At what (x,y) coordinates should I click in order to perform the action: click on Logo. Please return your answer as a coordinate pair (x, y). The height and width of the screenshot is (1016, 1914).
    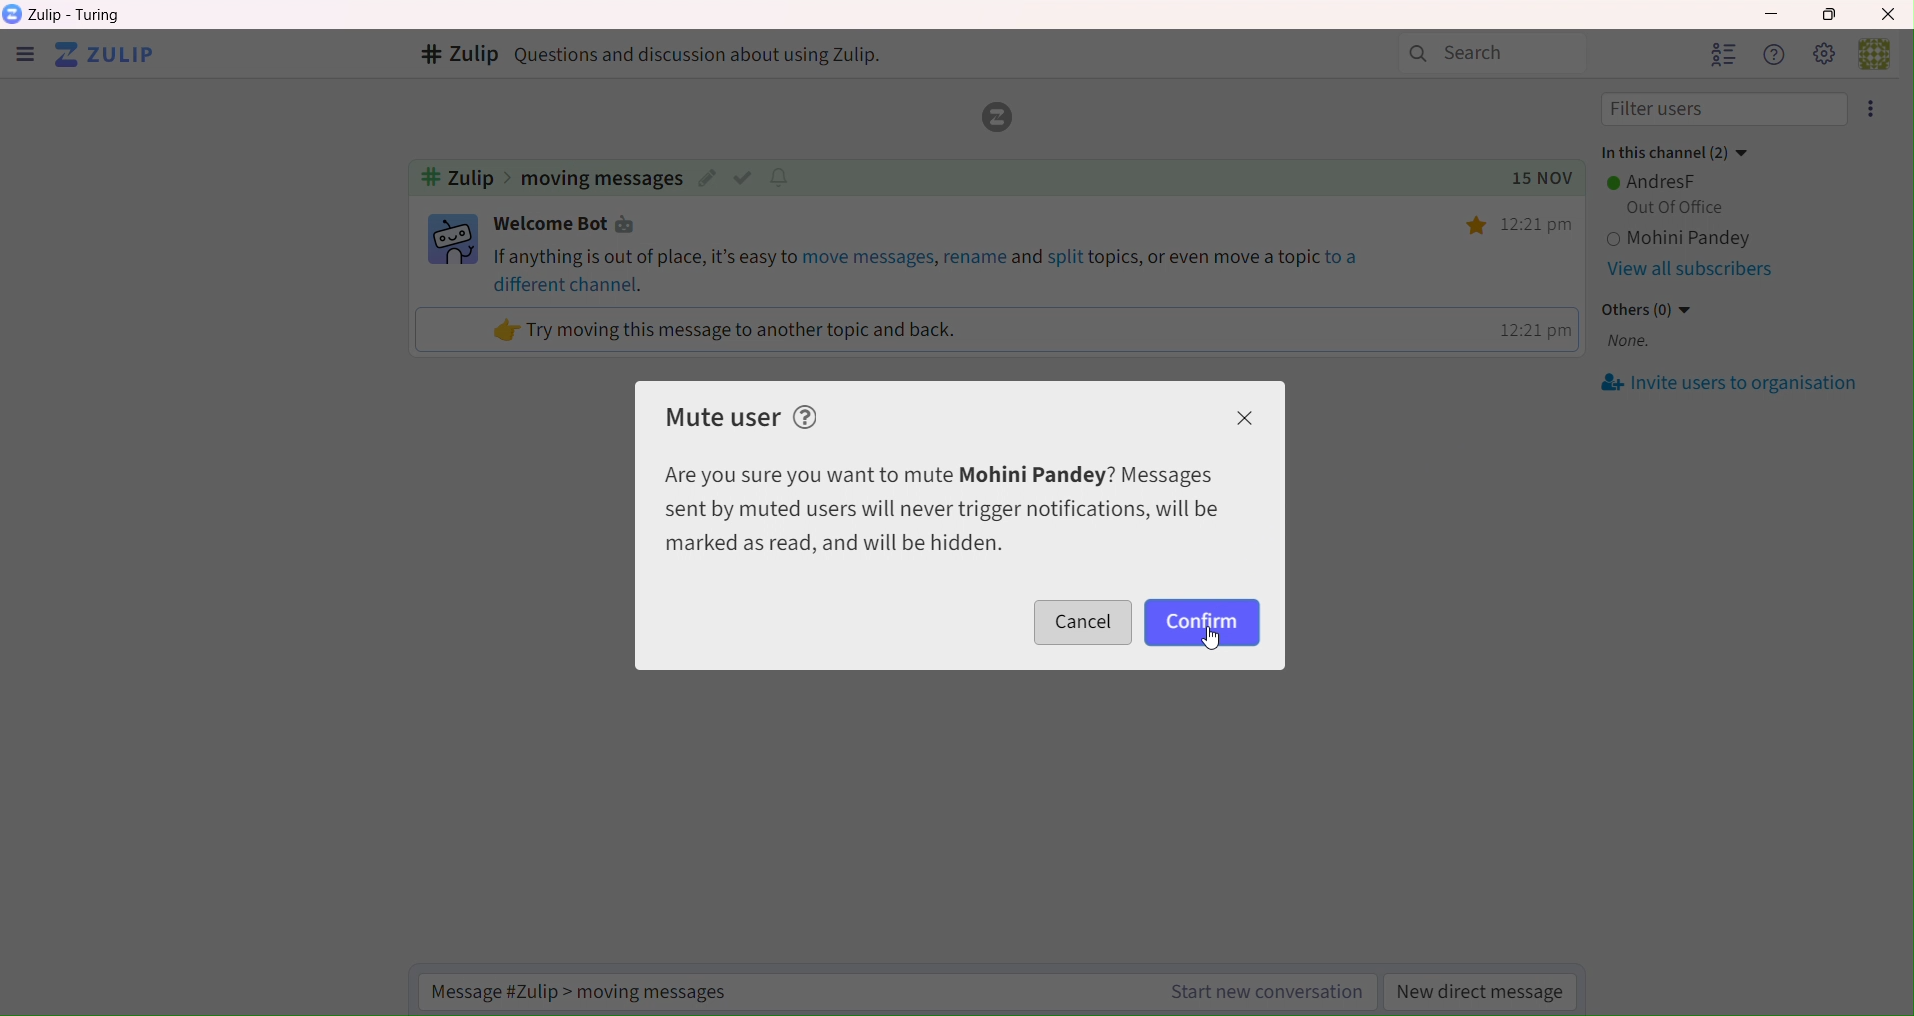
    Looking at the image, I should click on (993, 118).